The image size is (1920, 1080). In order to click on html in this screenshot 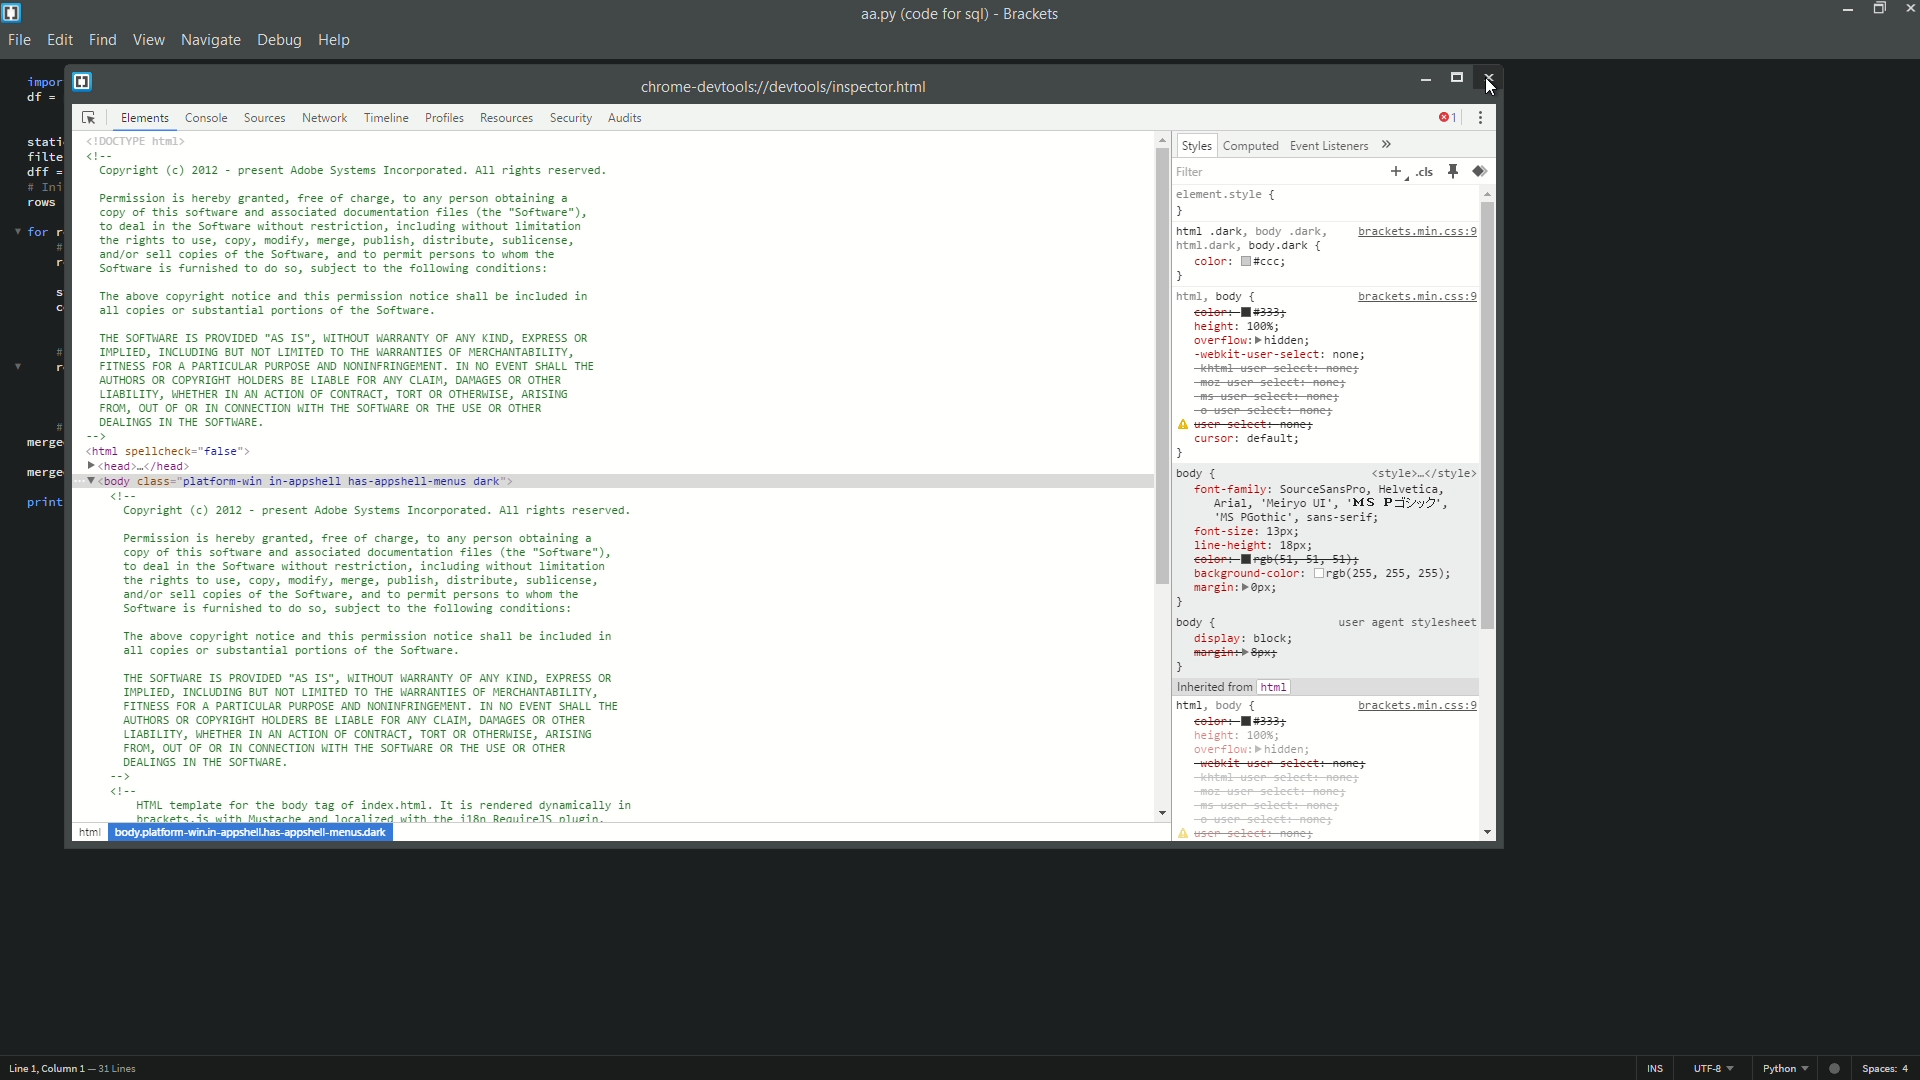, I will do `click(89, 832)`.